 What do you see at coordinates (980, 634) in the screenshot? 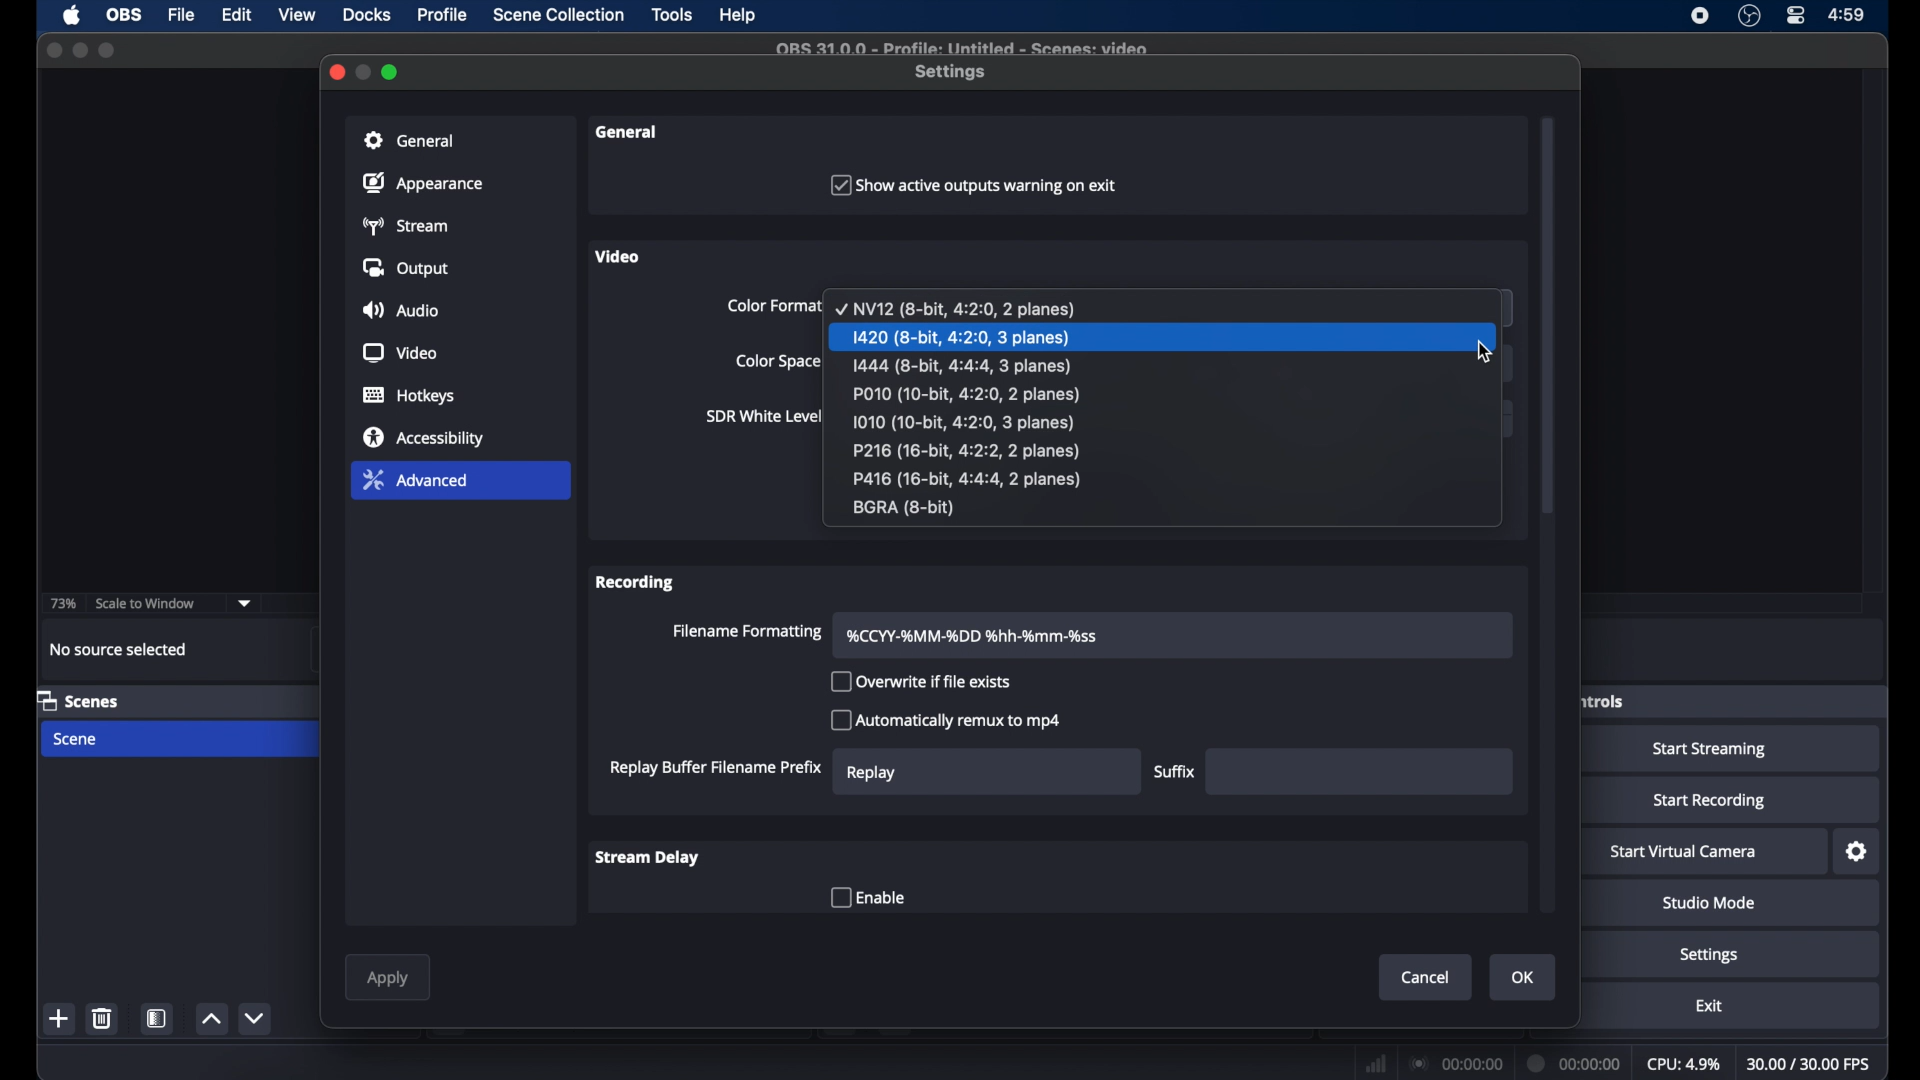
I see `%CCYY-%MM-%DD %hh-%mm-%ss` at bounding box center [980, 634].